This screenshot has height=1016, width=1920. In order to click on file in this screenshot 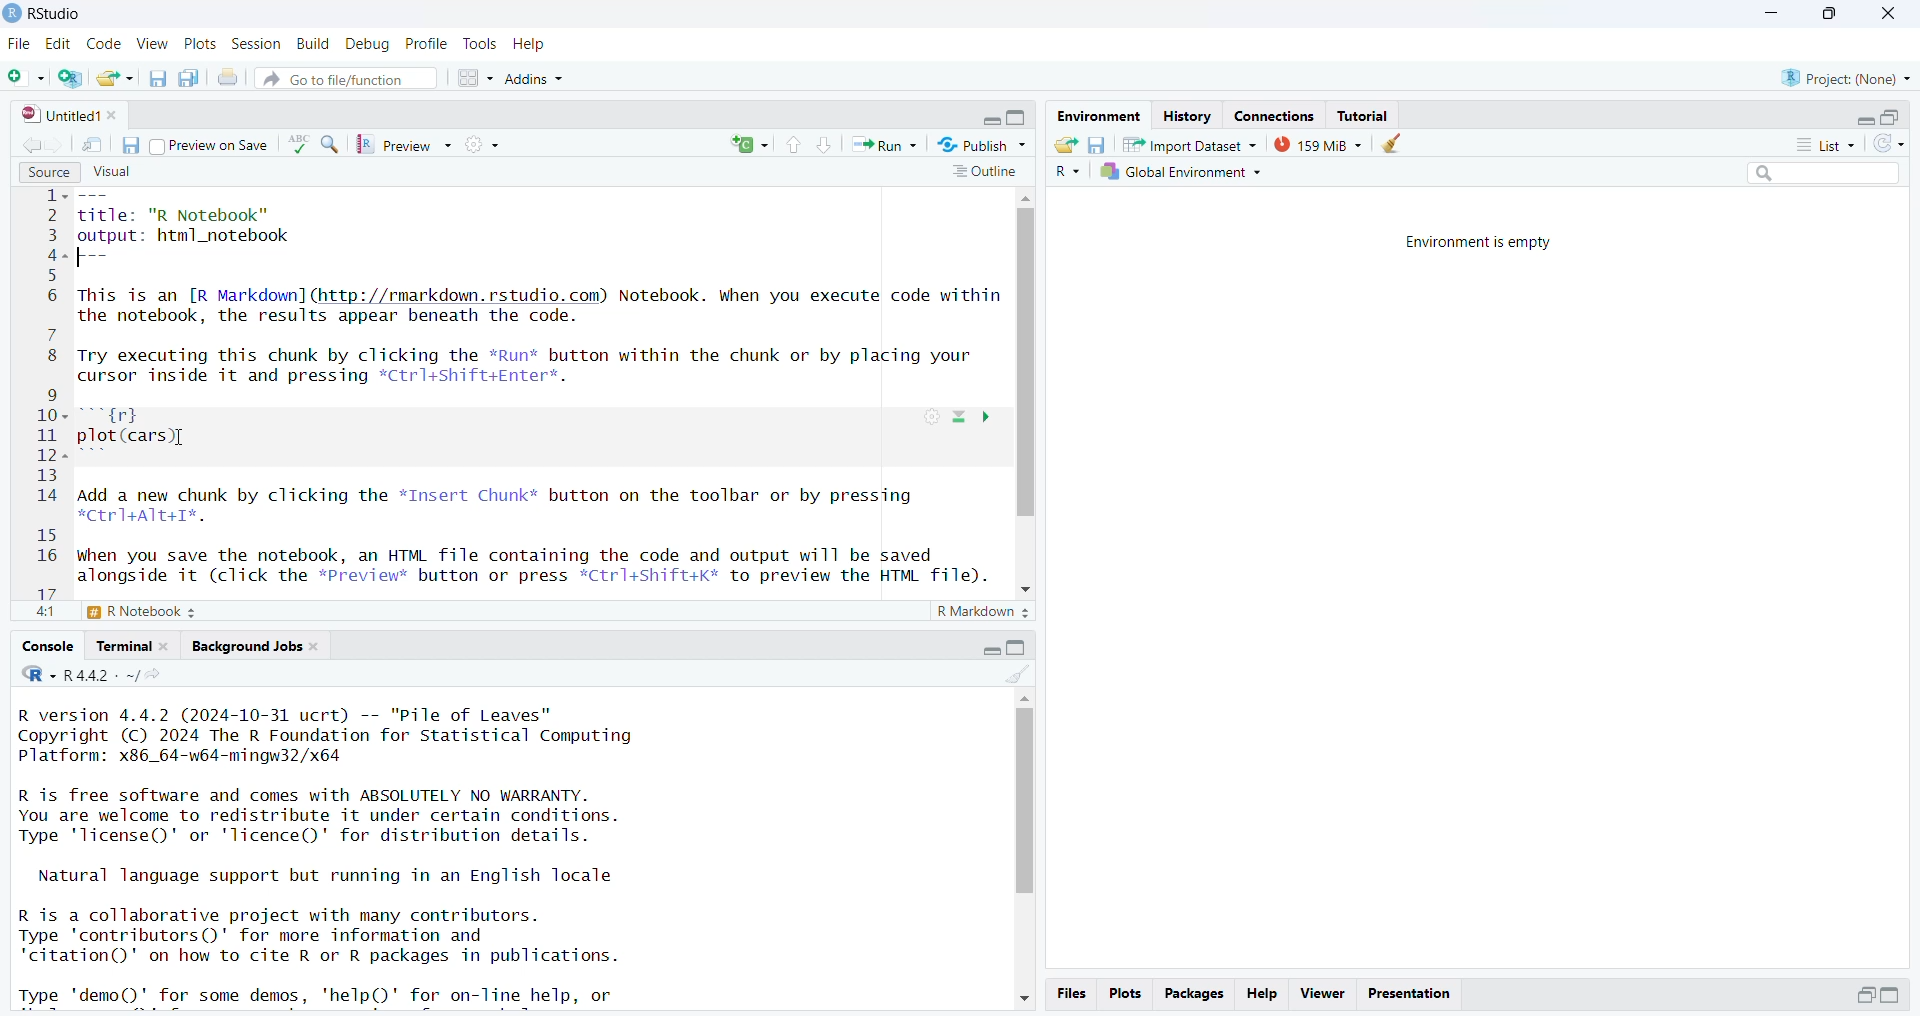, I will do `click(21, 45)`.